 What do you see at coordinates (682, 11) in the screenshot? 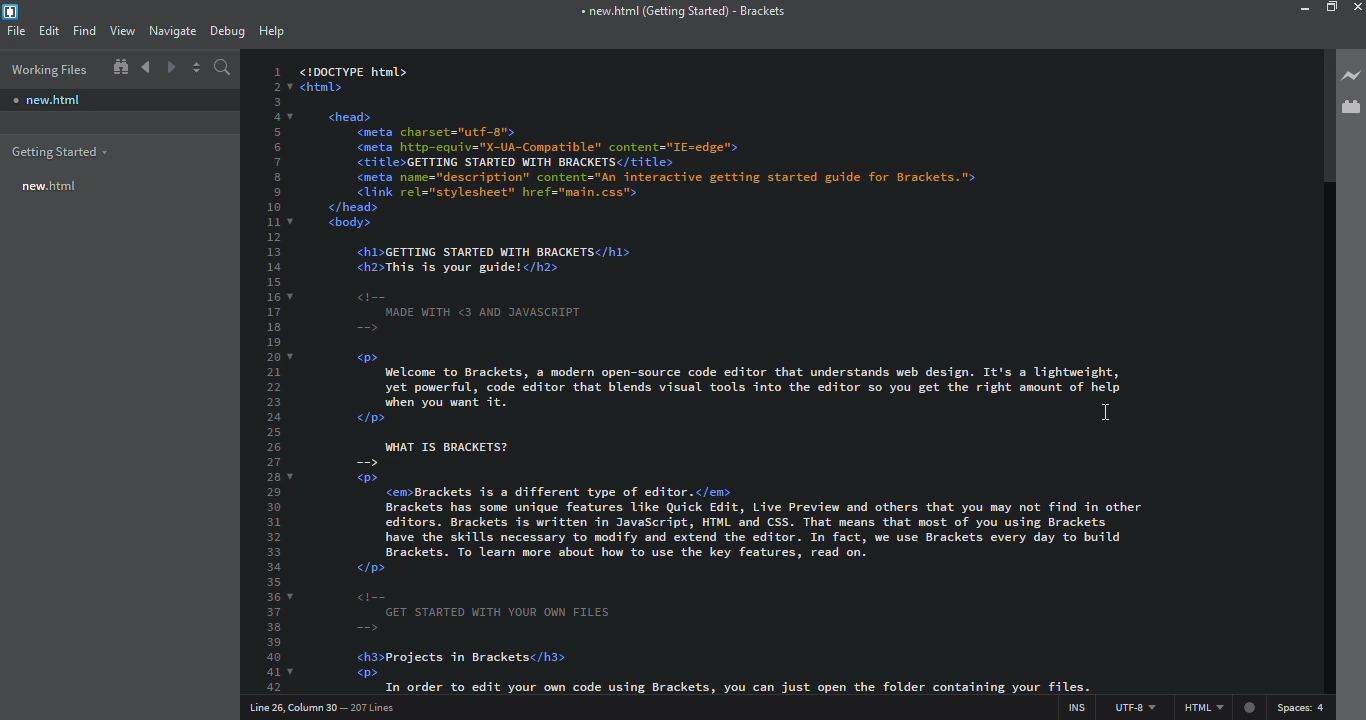
I see `brackets` at bounding box center [682, 11].